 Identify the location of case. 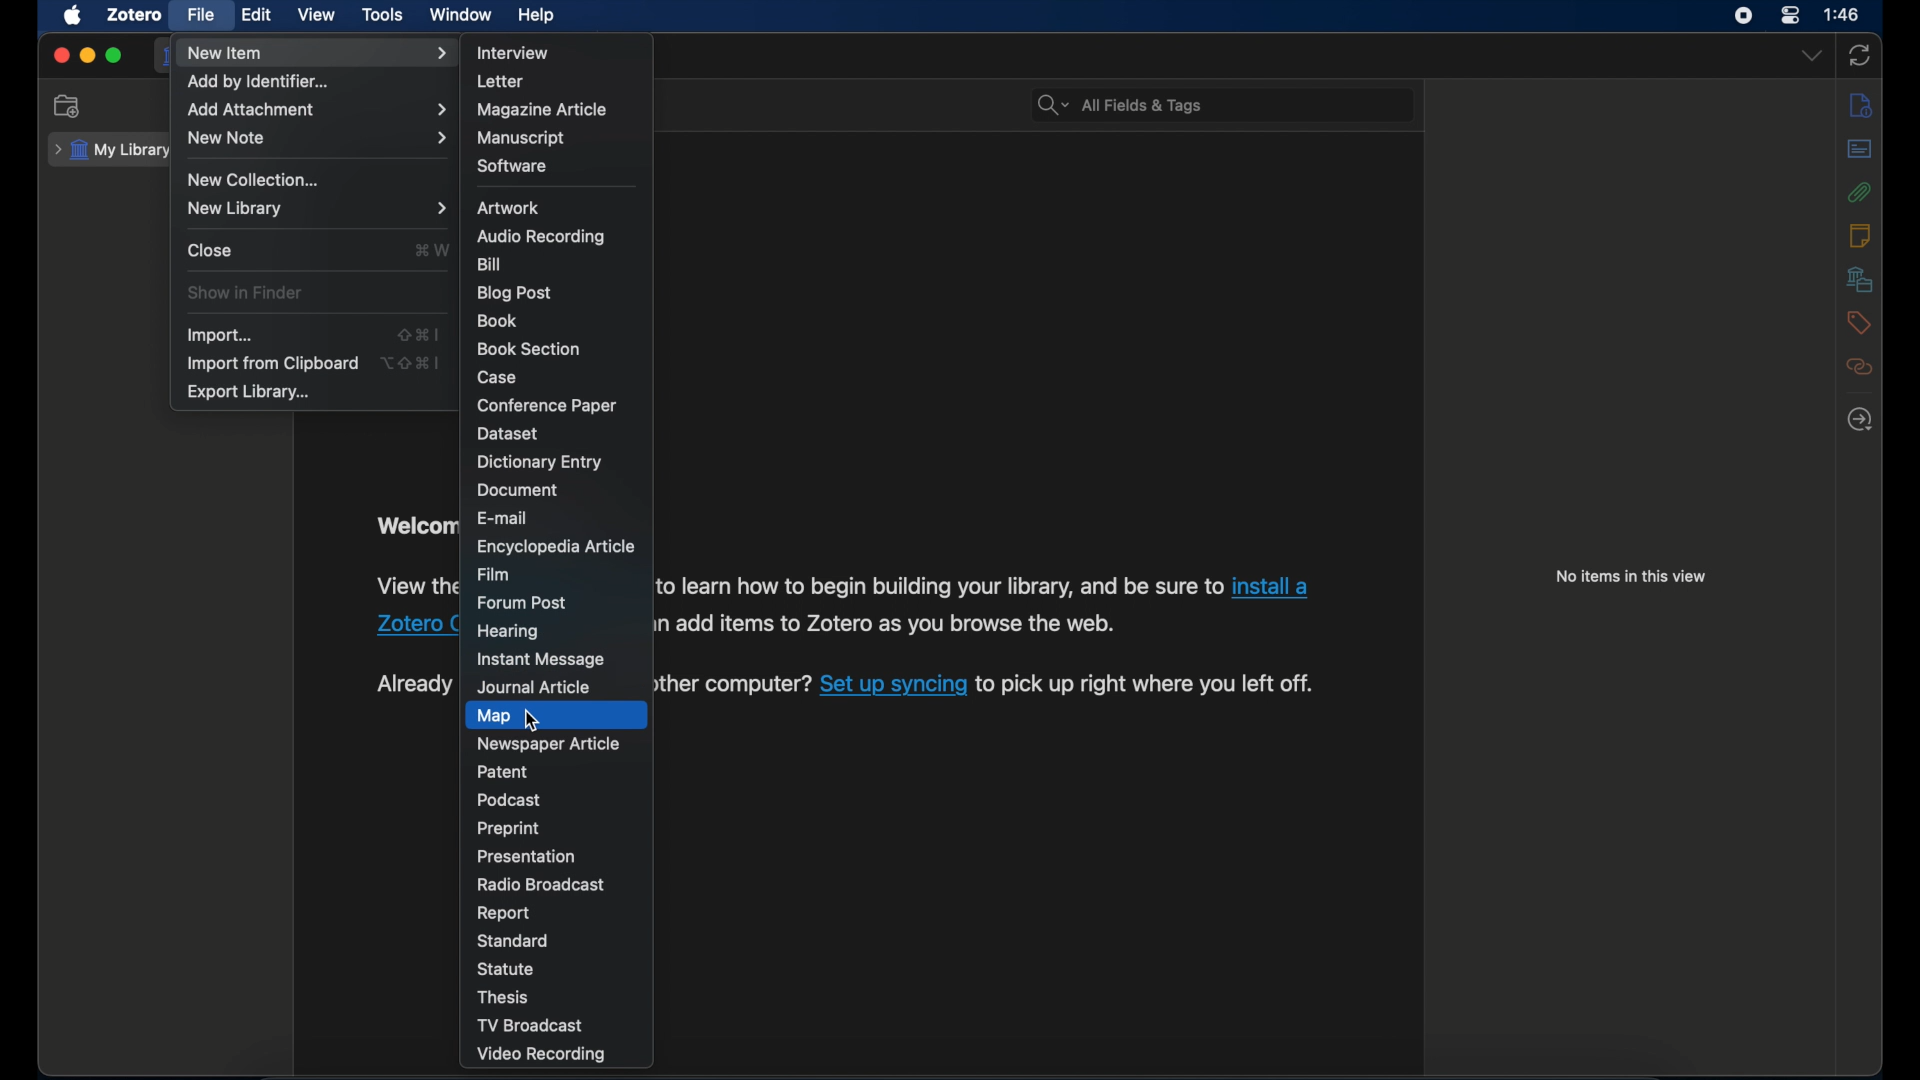
(499, 377).